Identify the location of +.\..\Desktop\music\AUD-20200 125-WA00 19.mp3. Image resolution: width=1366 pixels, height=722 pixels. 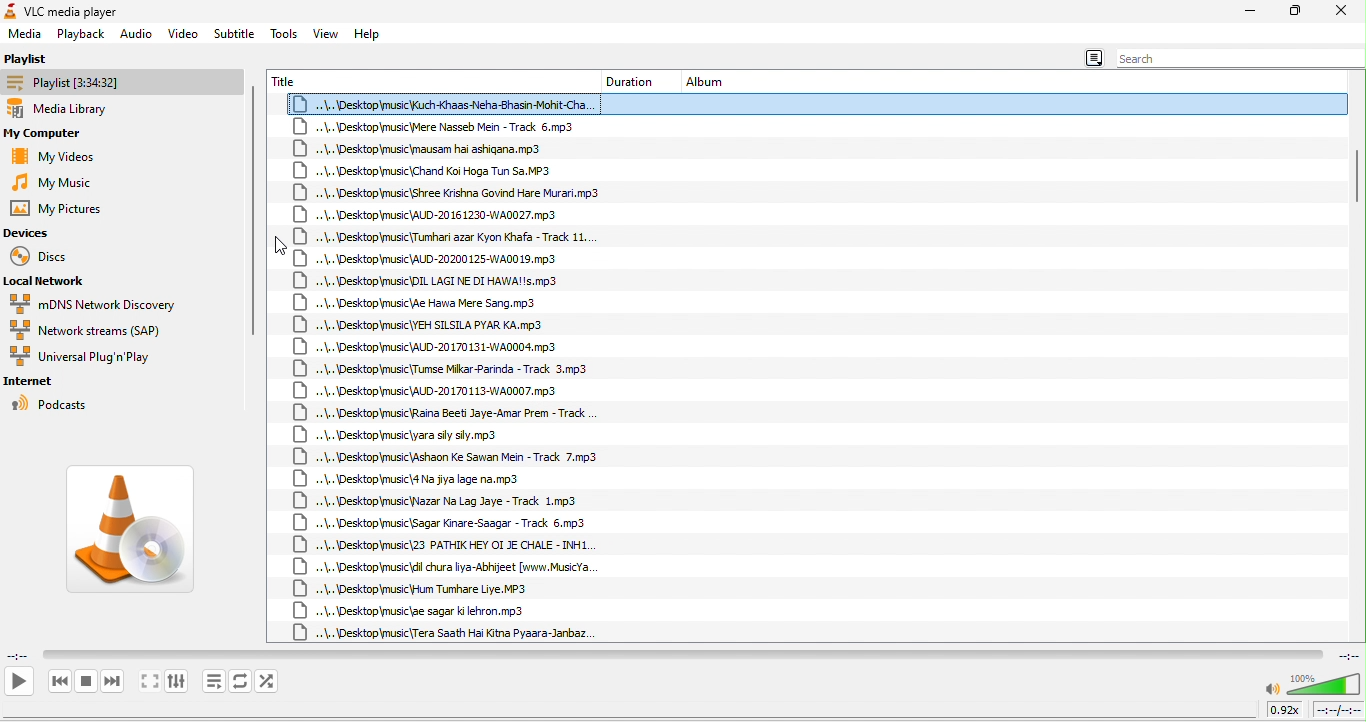
(428, 258).